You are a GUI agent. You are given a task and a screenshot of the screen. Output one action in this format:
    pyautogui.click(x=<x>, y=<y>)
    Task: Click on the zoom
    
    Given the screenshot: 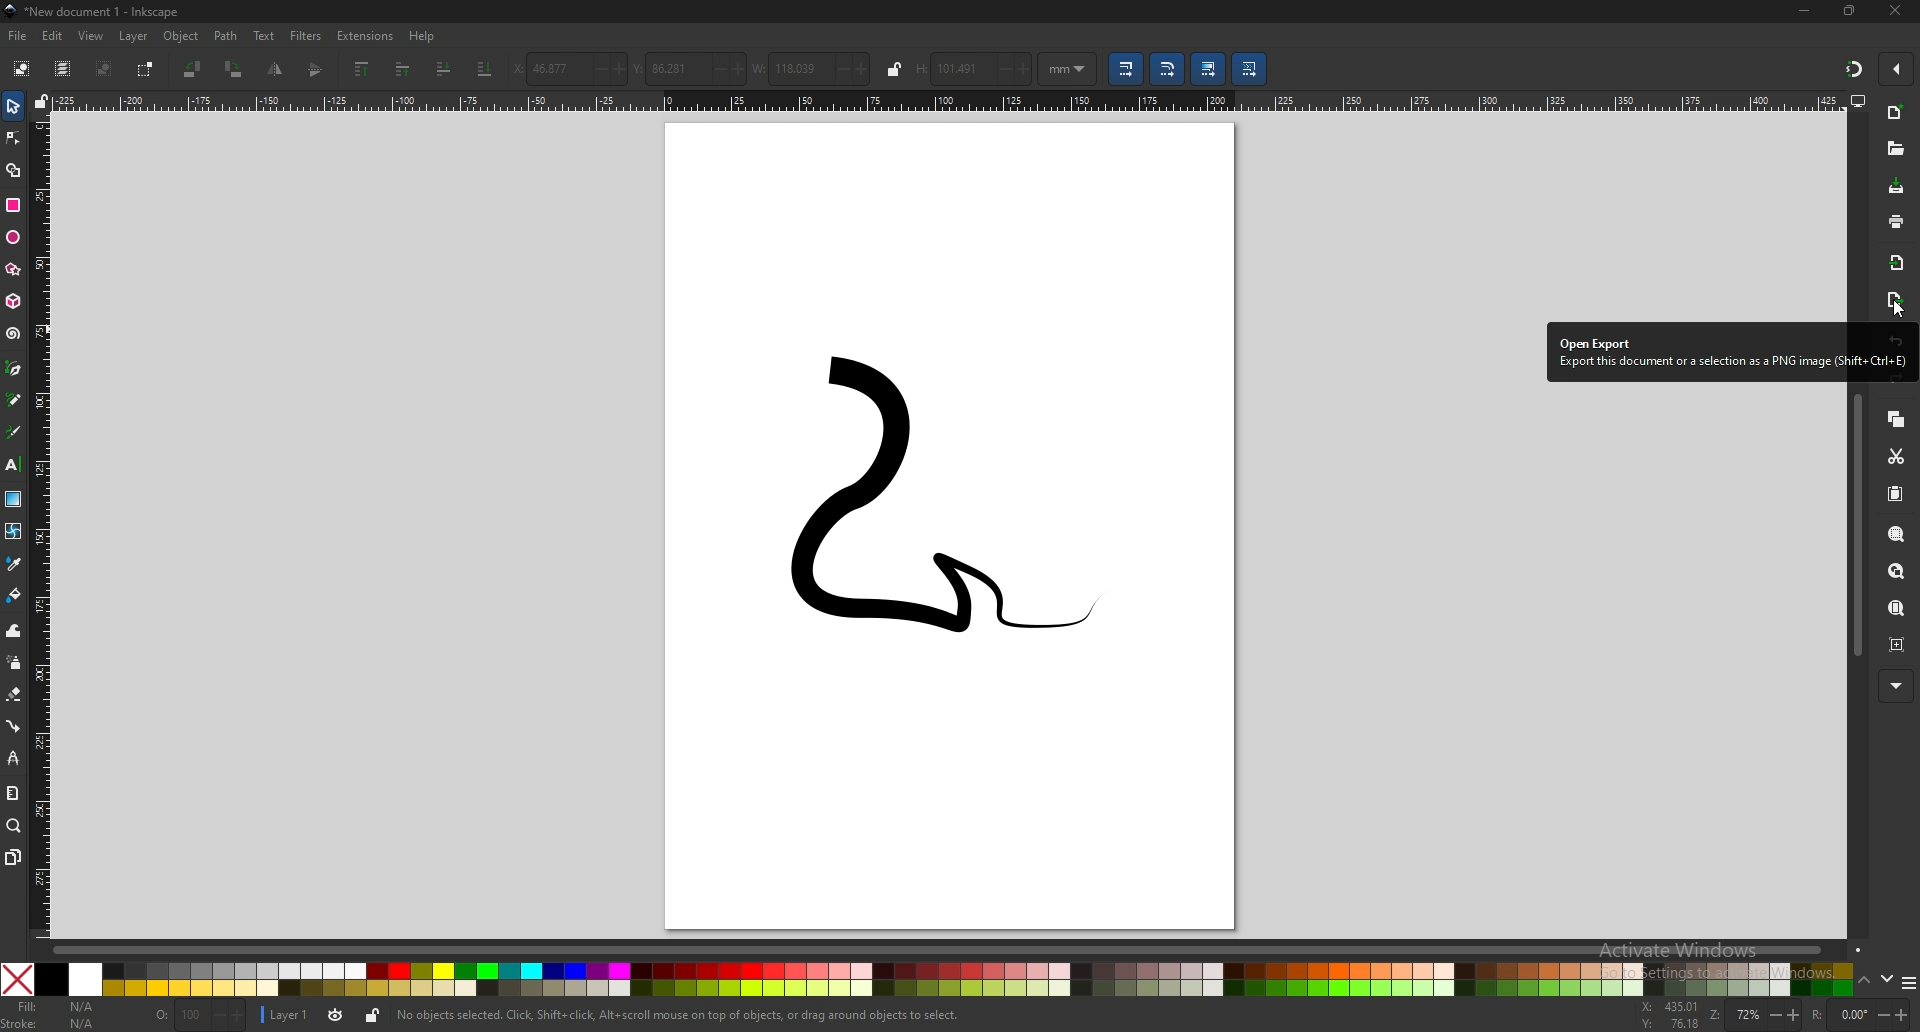 What is the action you would take?
    pyautogui.click(x=14, y=827)
    